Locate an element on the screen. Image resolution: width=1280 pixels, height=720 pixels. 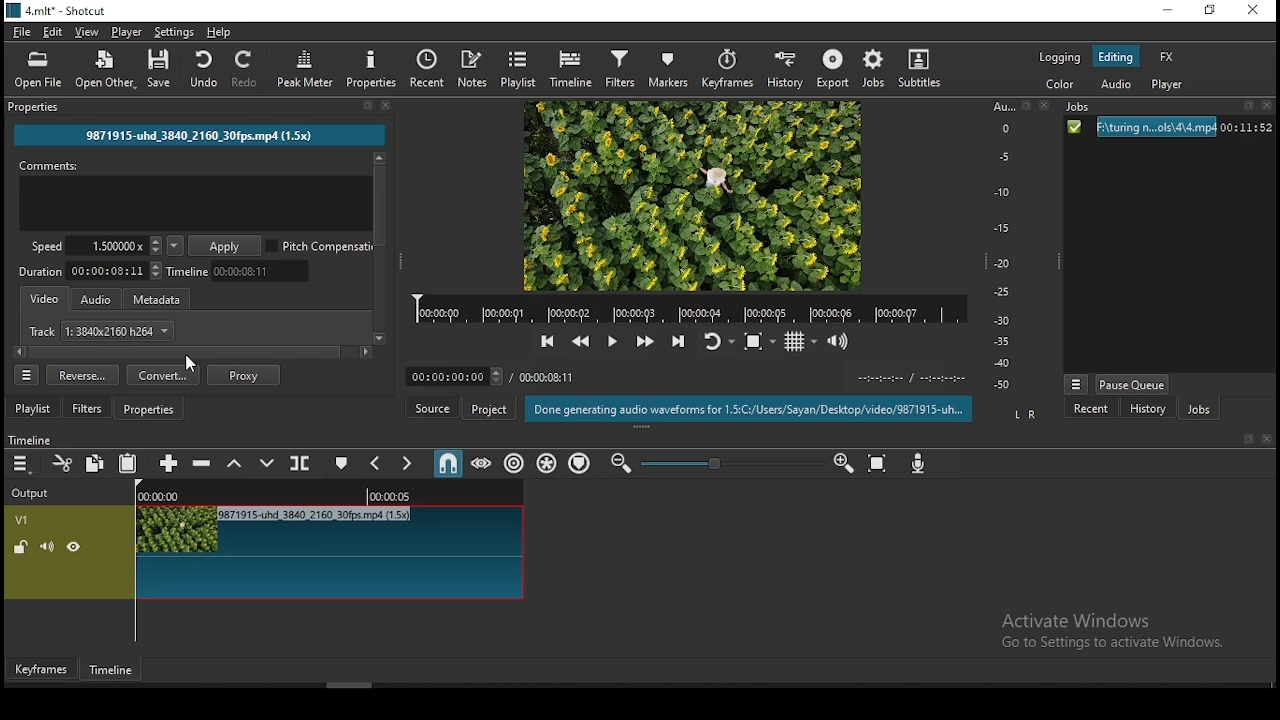
playlist is located at coordinates (517, 69).